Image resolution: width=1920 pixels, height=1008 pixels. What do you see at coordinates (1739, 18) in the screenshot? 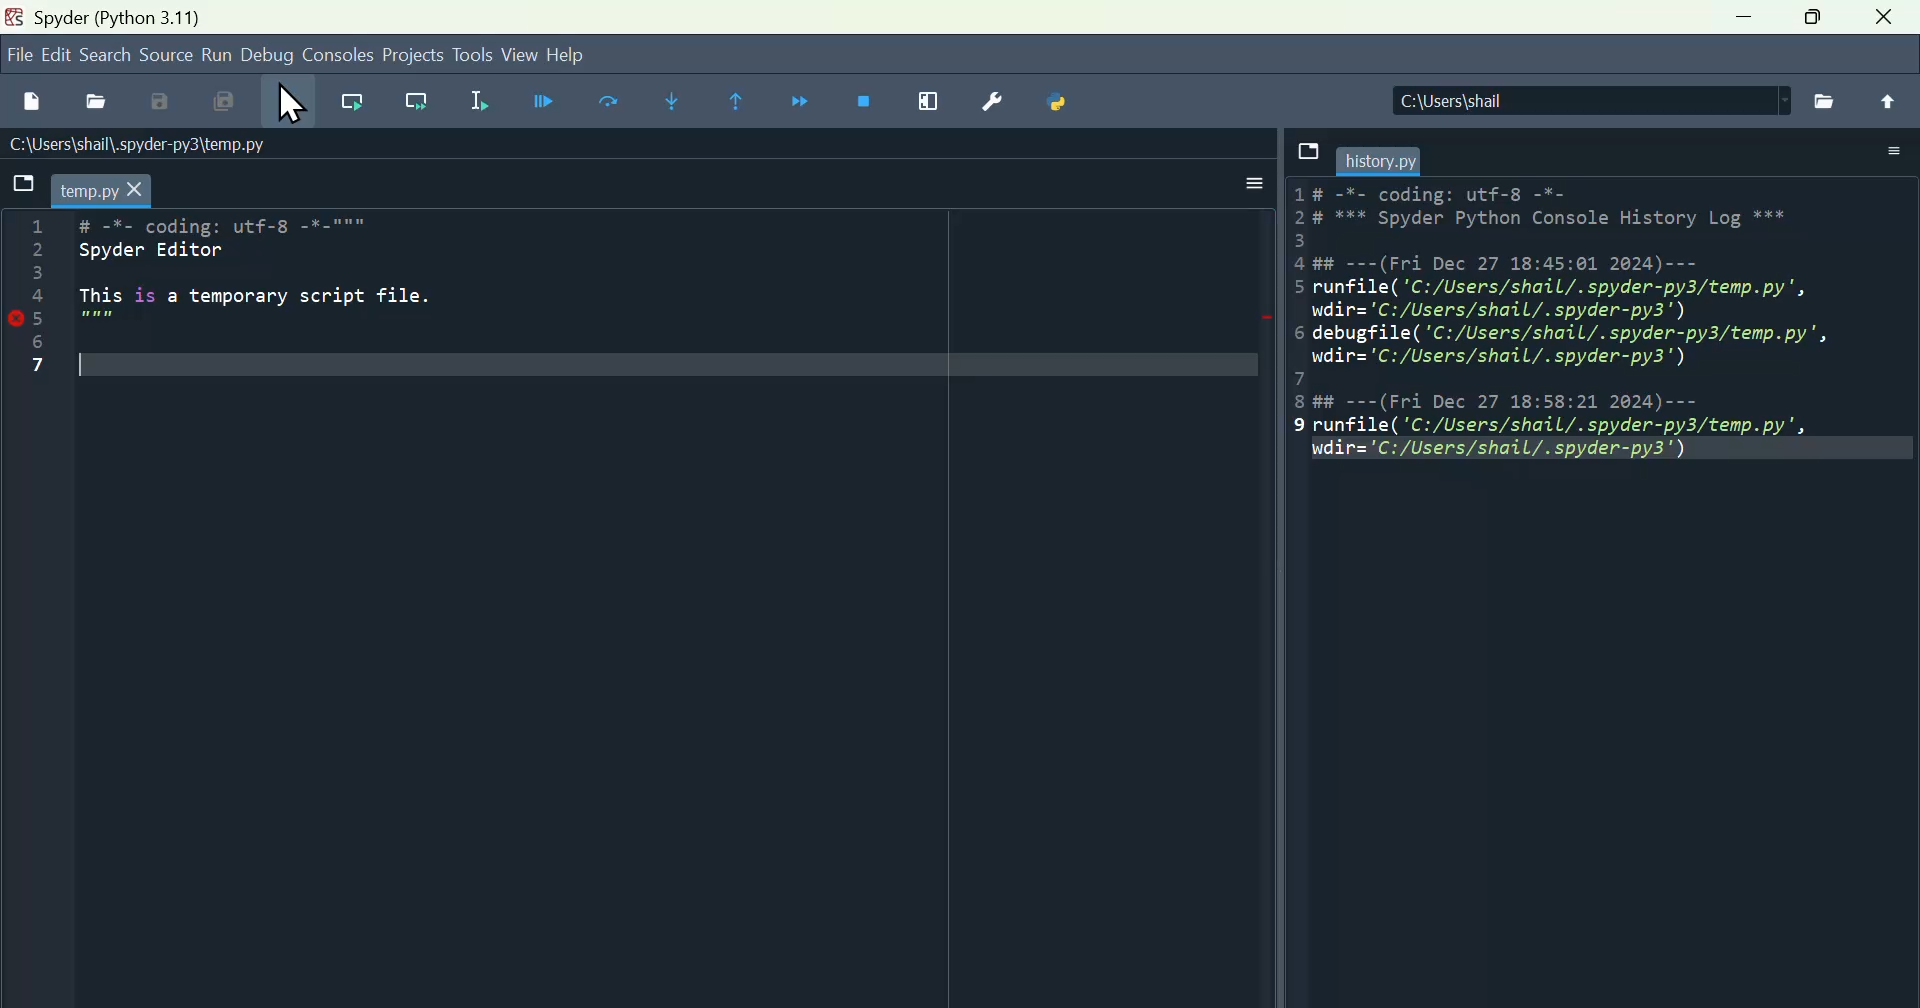
I see `minimise` at bounding box center [1739, 18].